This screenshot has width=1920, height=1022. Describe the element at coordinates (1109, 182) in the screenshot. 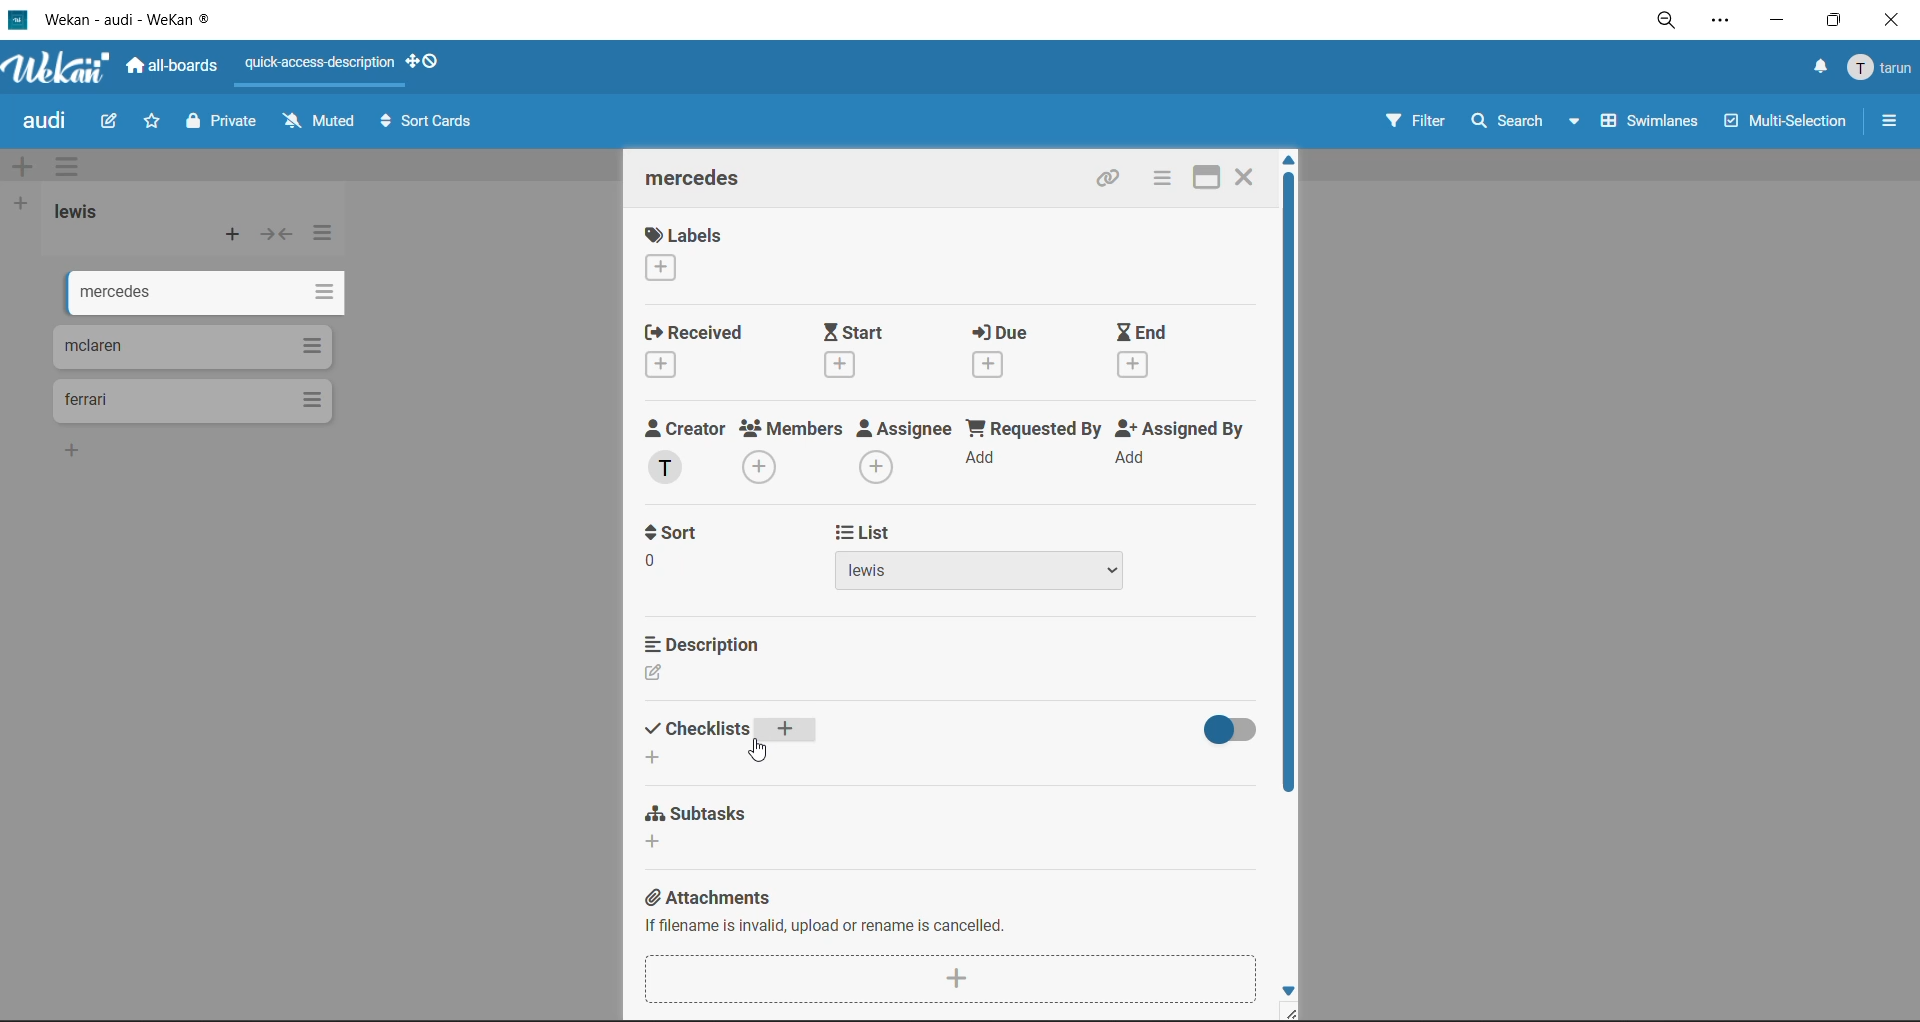

I see `copy` at that location.